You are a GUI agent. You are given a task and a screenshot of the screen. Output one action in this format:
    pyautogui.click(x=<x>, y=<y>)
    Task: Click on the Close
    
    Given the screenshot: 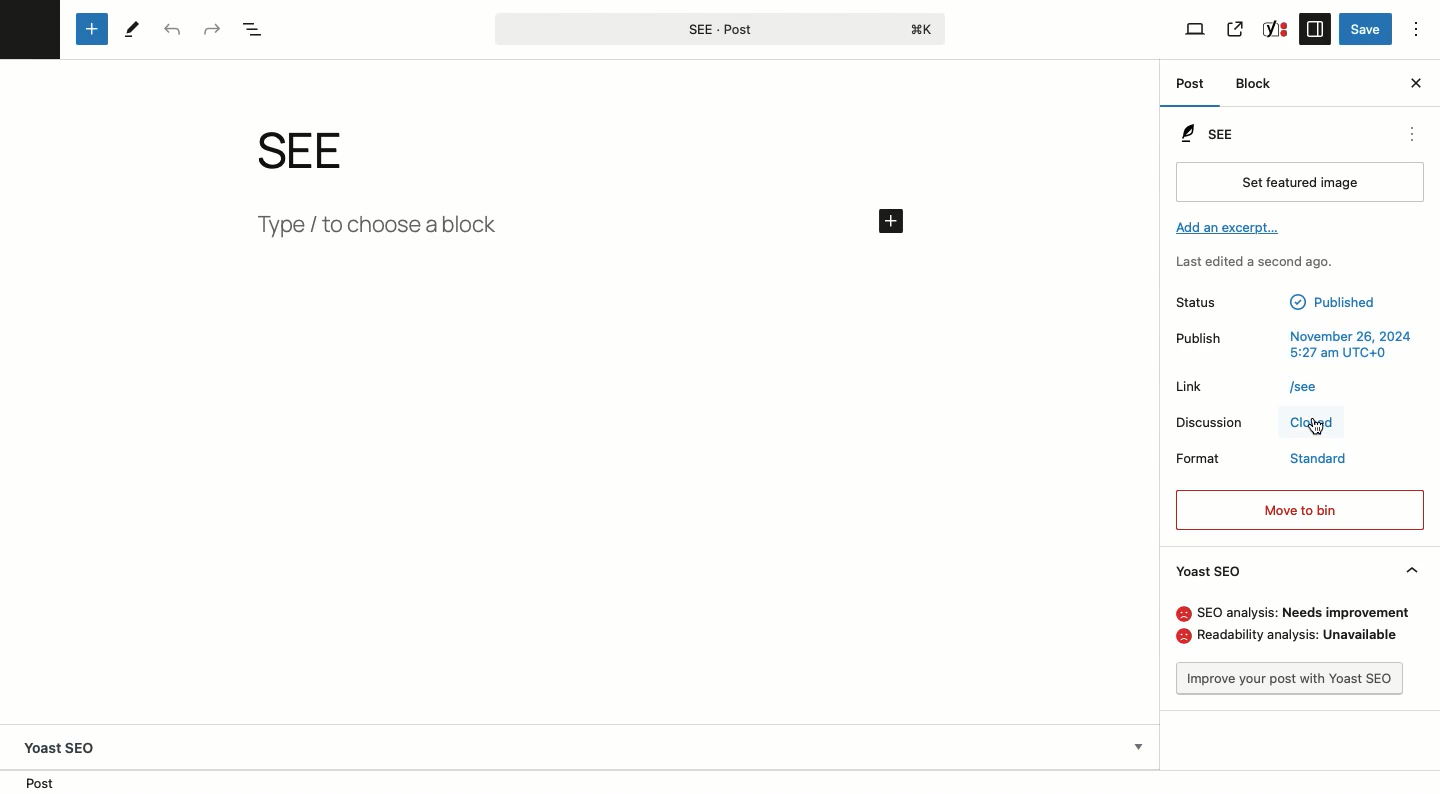 What is the action you would take?
    pyautogui.click(x=1310, y=425)
    